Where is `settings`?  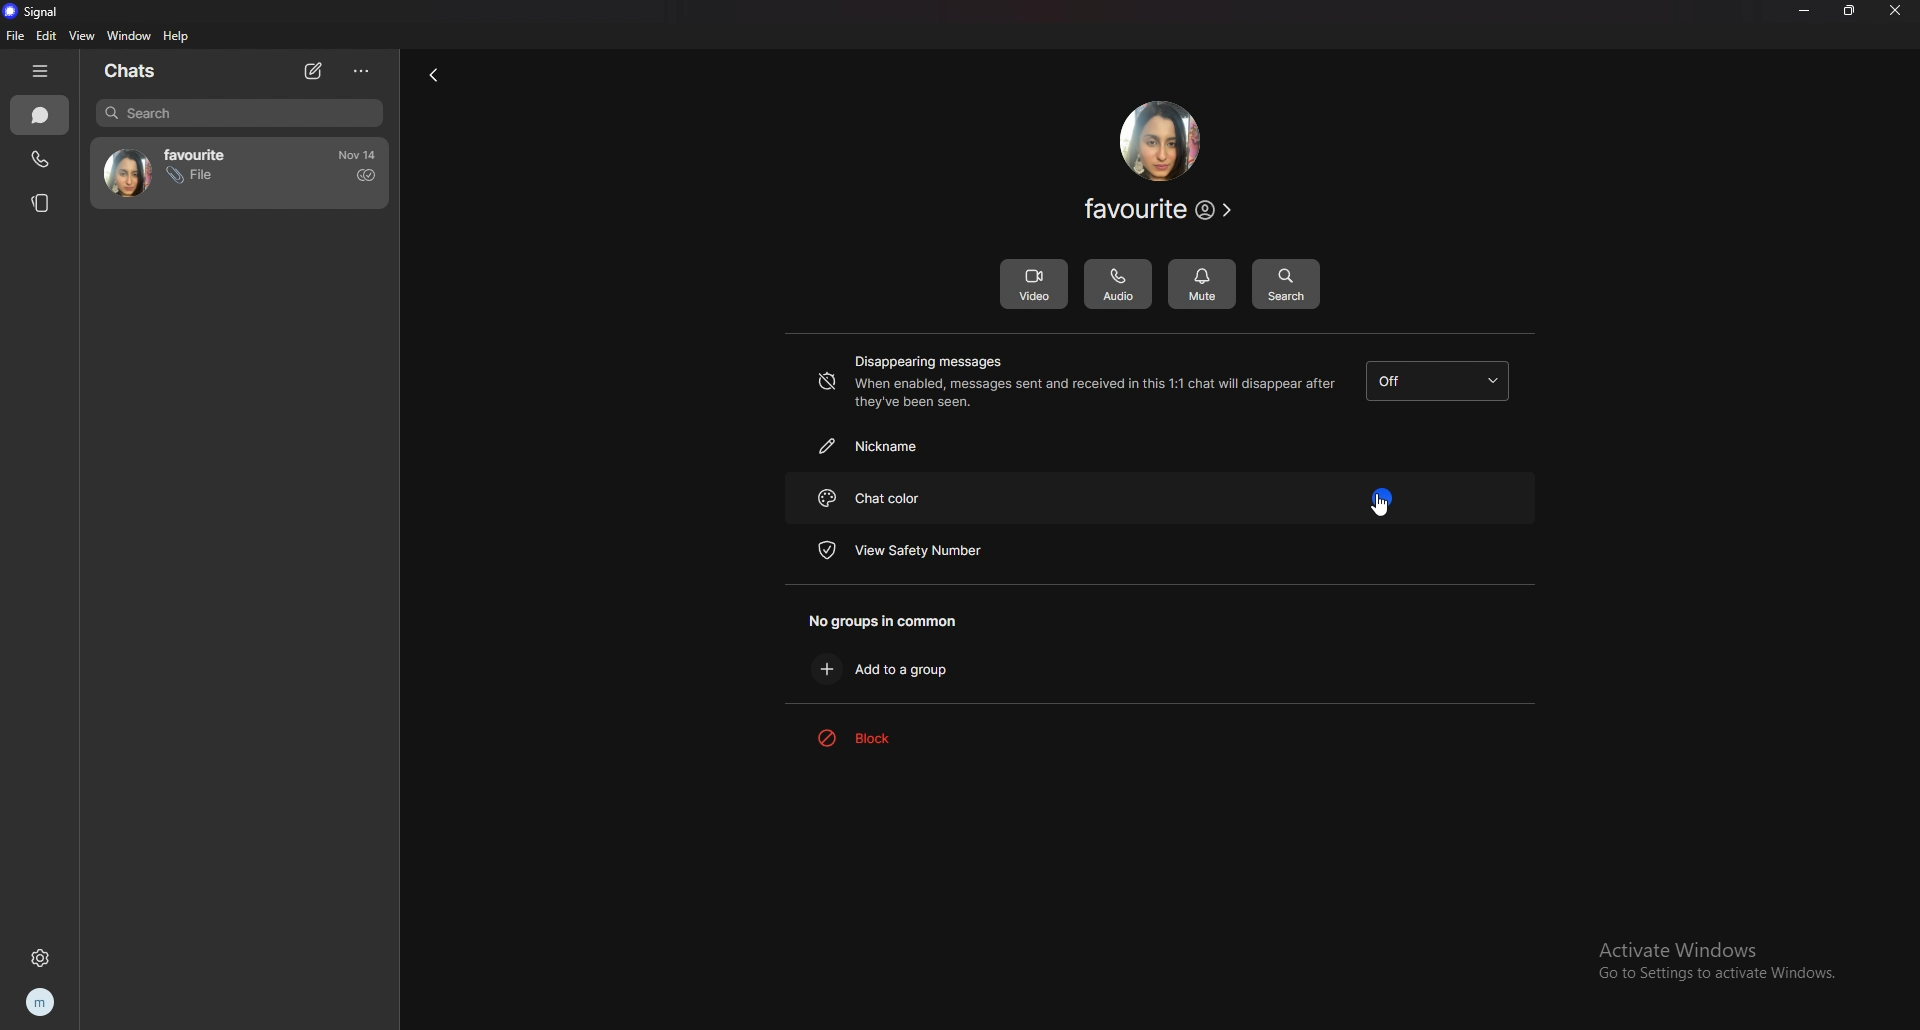
settings is located at coordinates (46, 959).